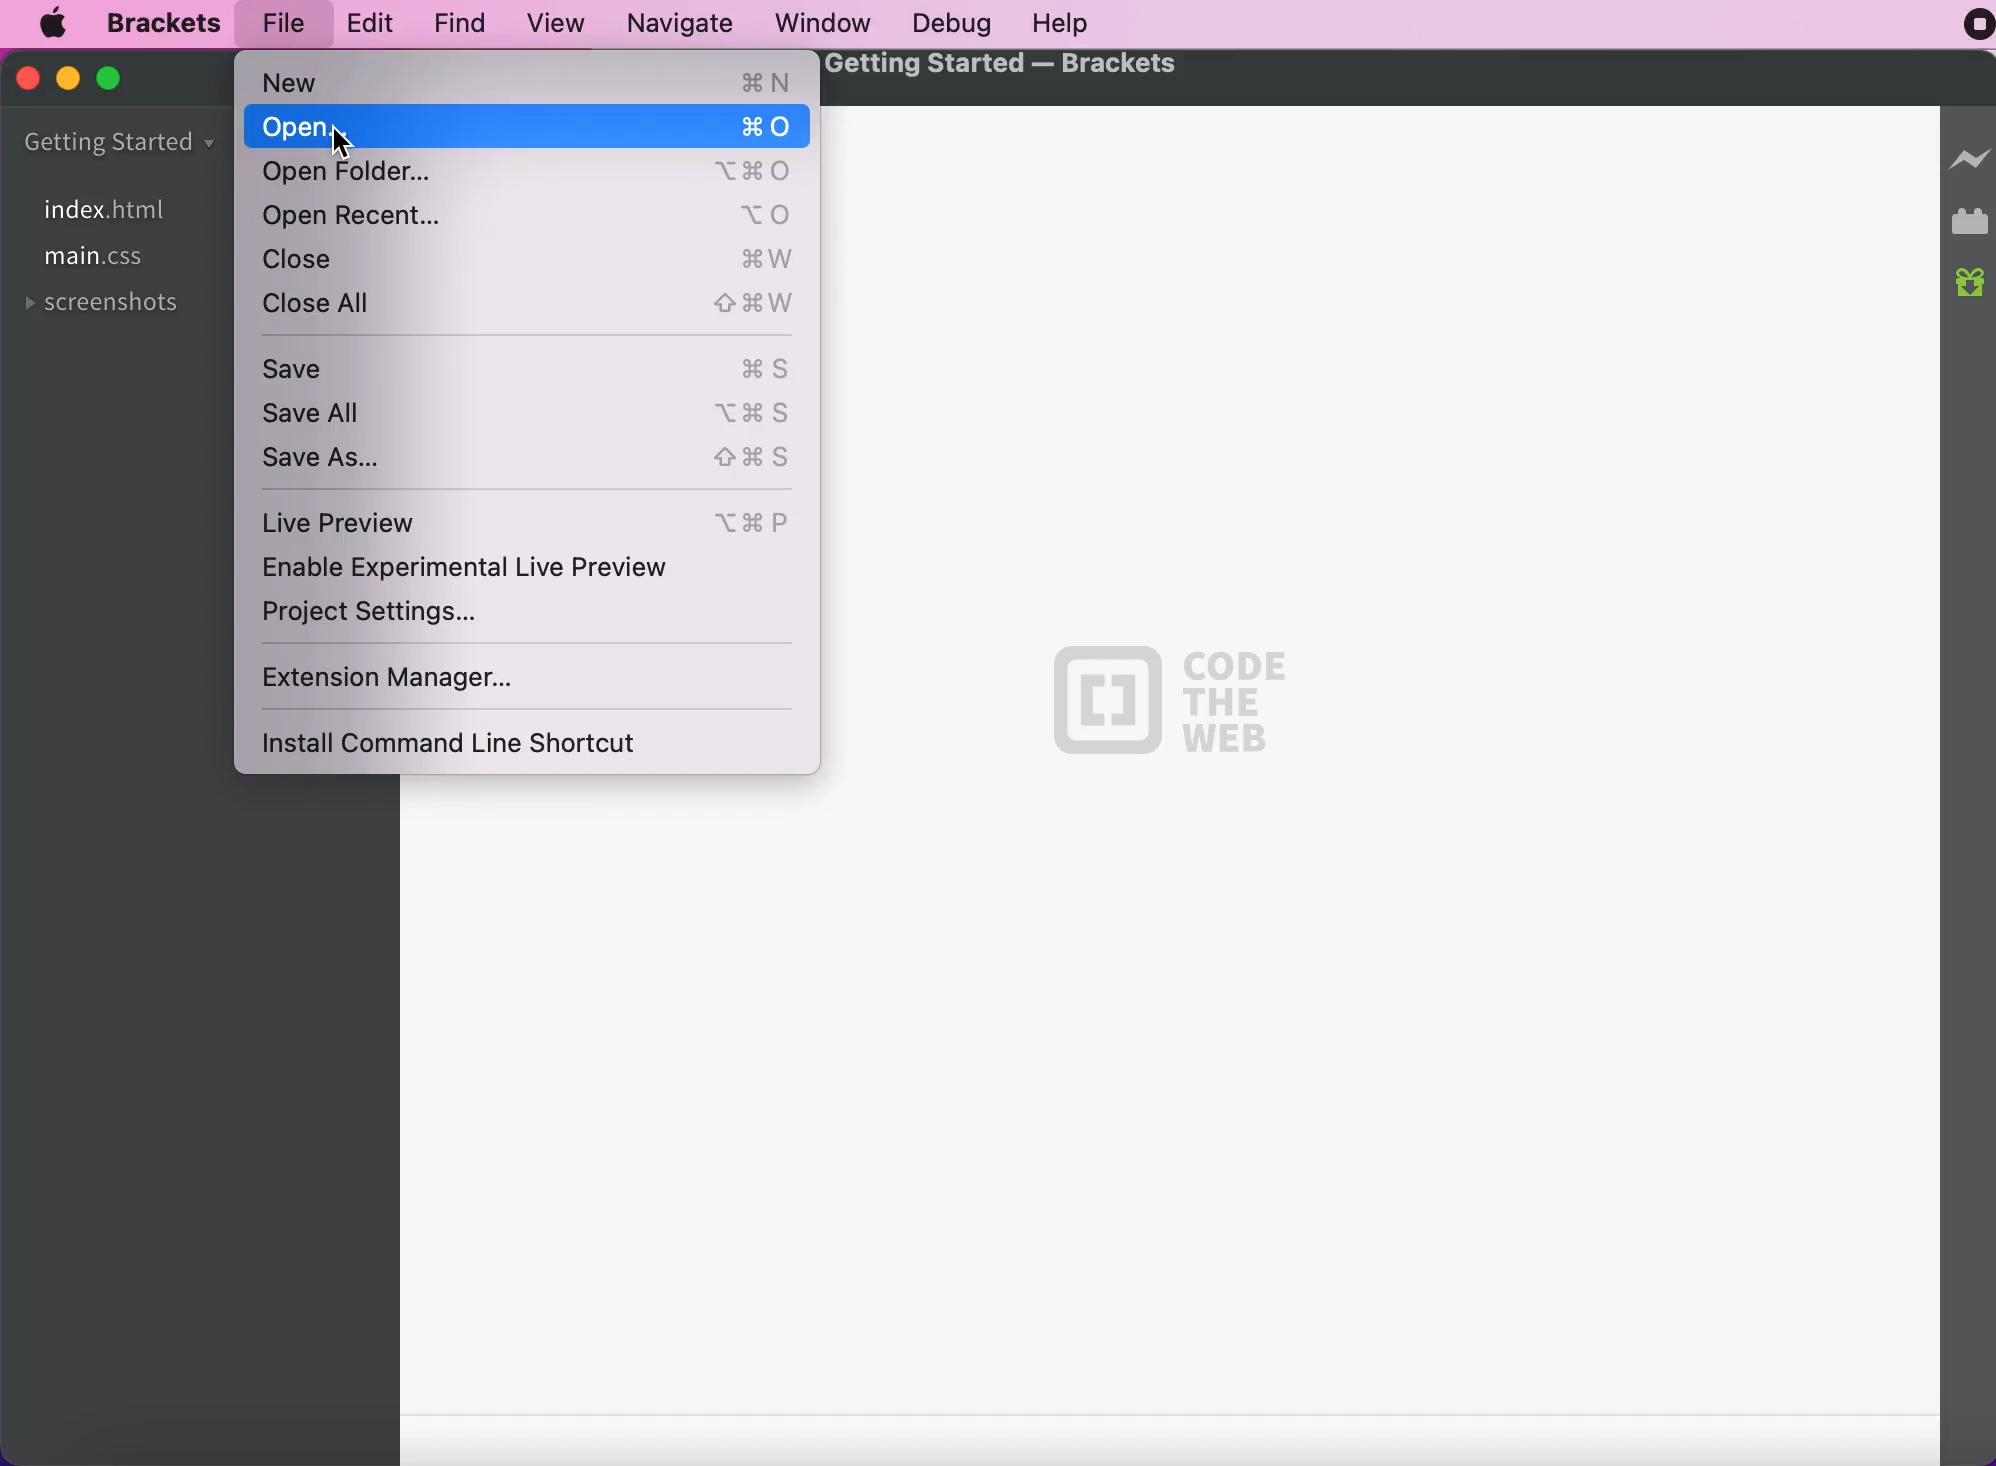 This screenshot has height=1466, width=1996. Describe the element at coordinates (529, 174) in the screenshot. I see `open folder` at that location.